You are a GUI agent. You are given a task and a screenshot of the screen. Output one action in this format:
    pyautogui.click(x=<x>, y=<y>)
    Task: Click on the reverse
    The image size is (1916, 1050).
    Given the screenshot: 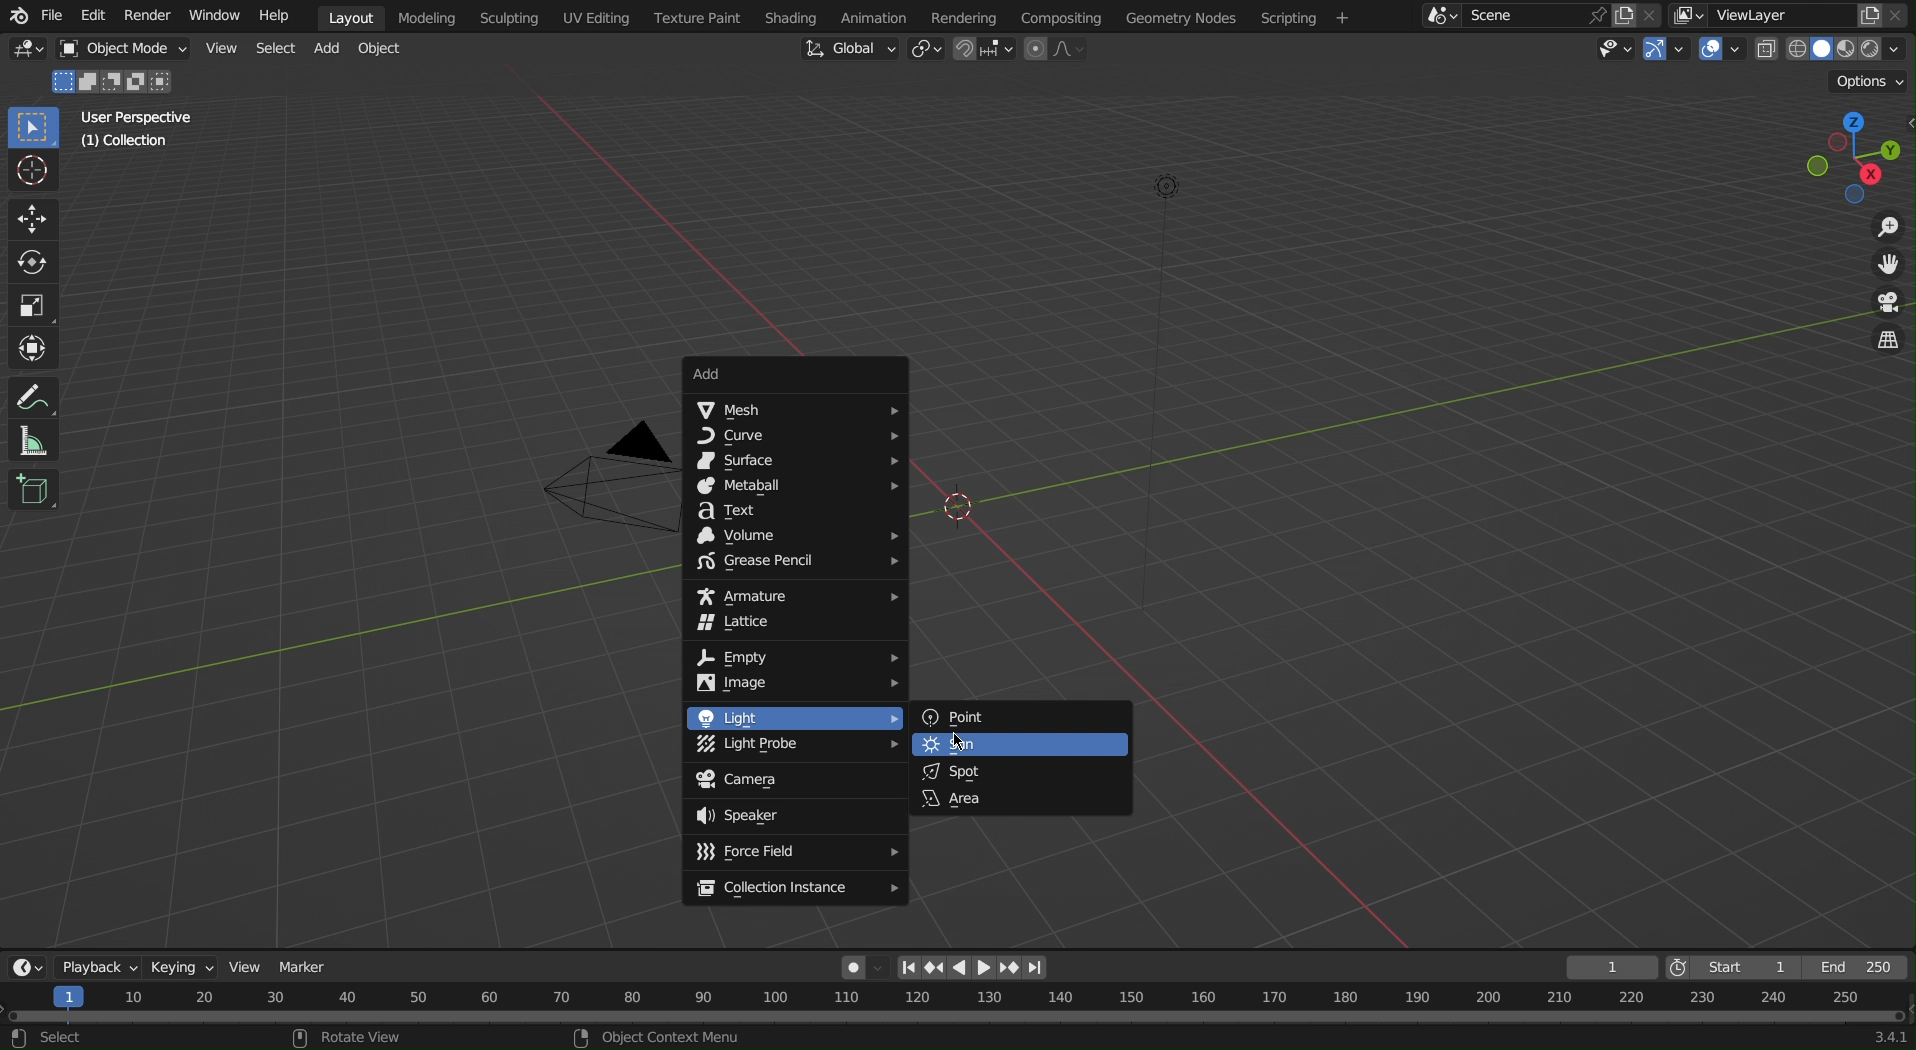 What is the action you would take?
    pyautogui.click(x=933, y=968)
    